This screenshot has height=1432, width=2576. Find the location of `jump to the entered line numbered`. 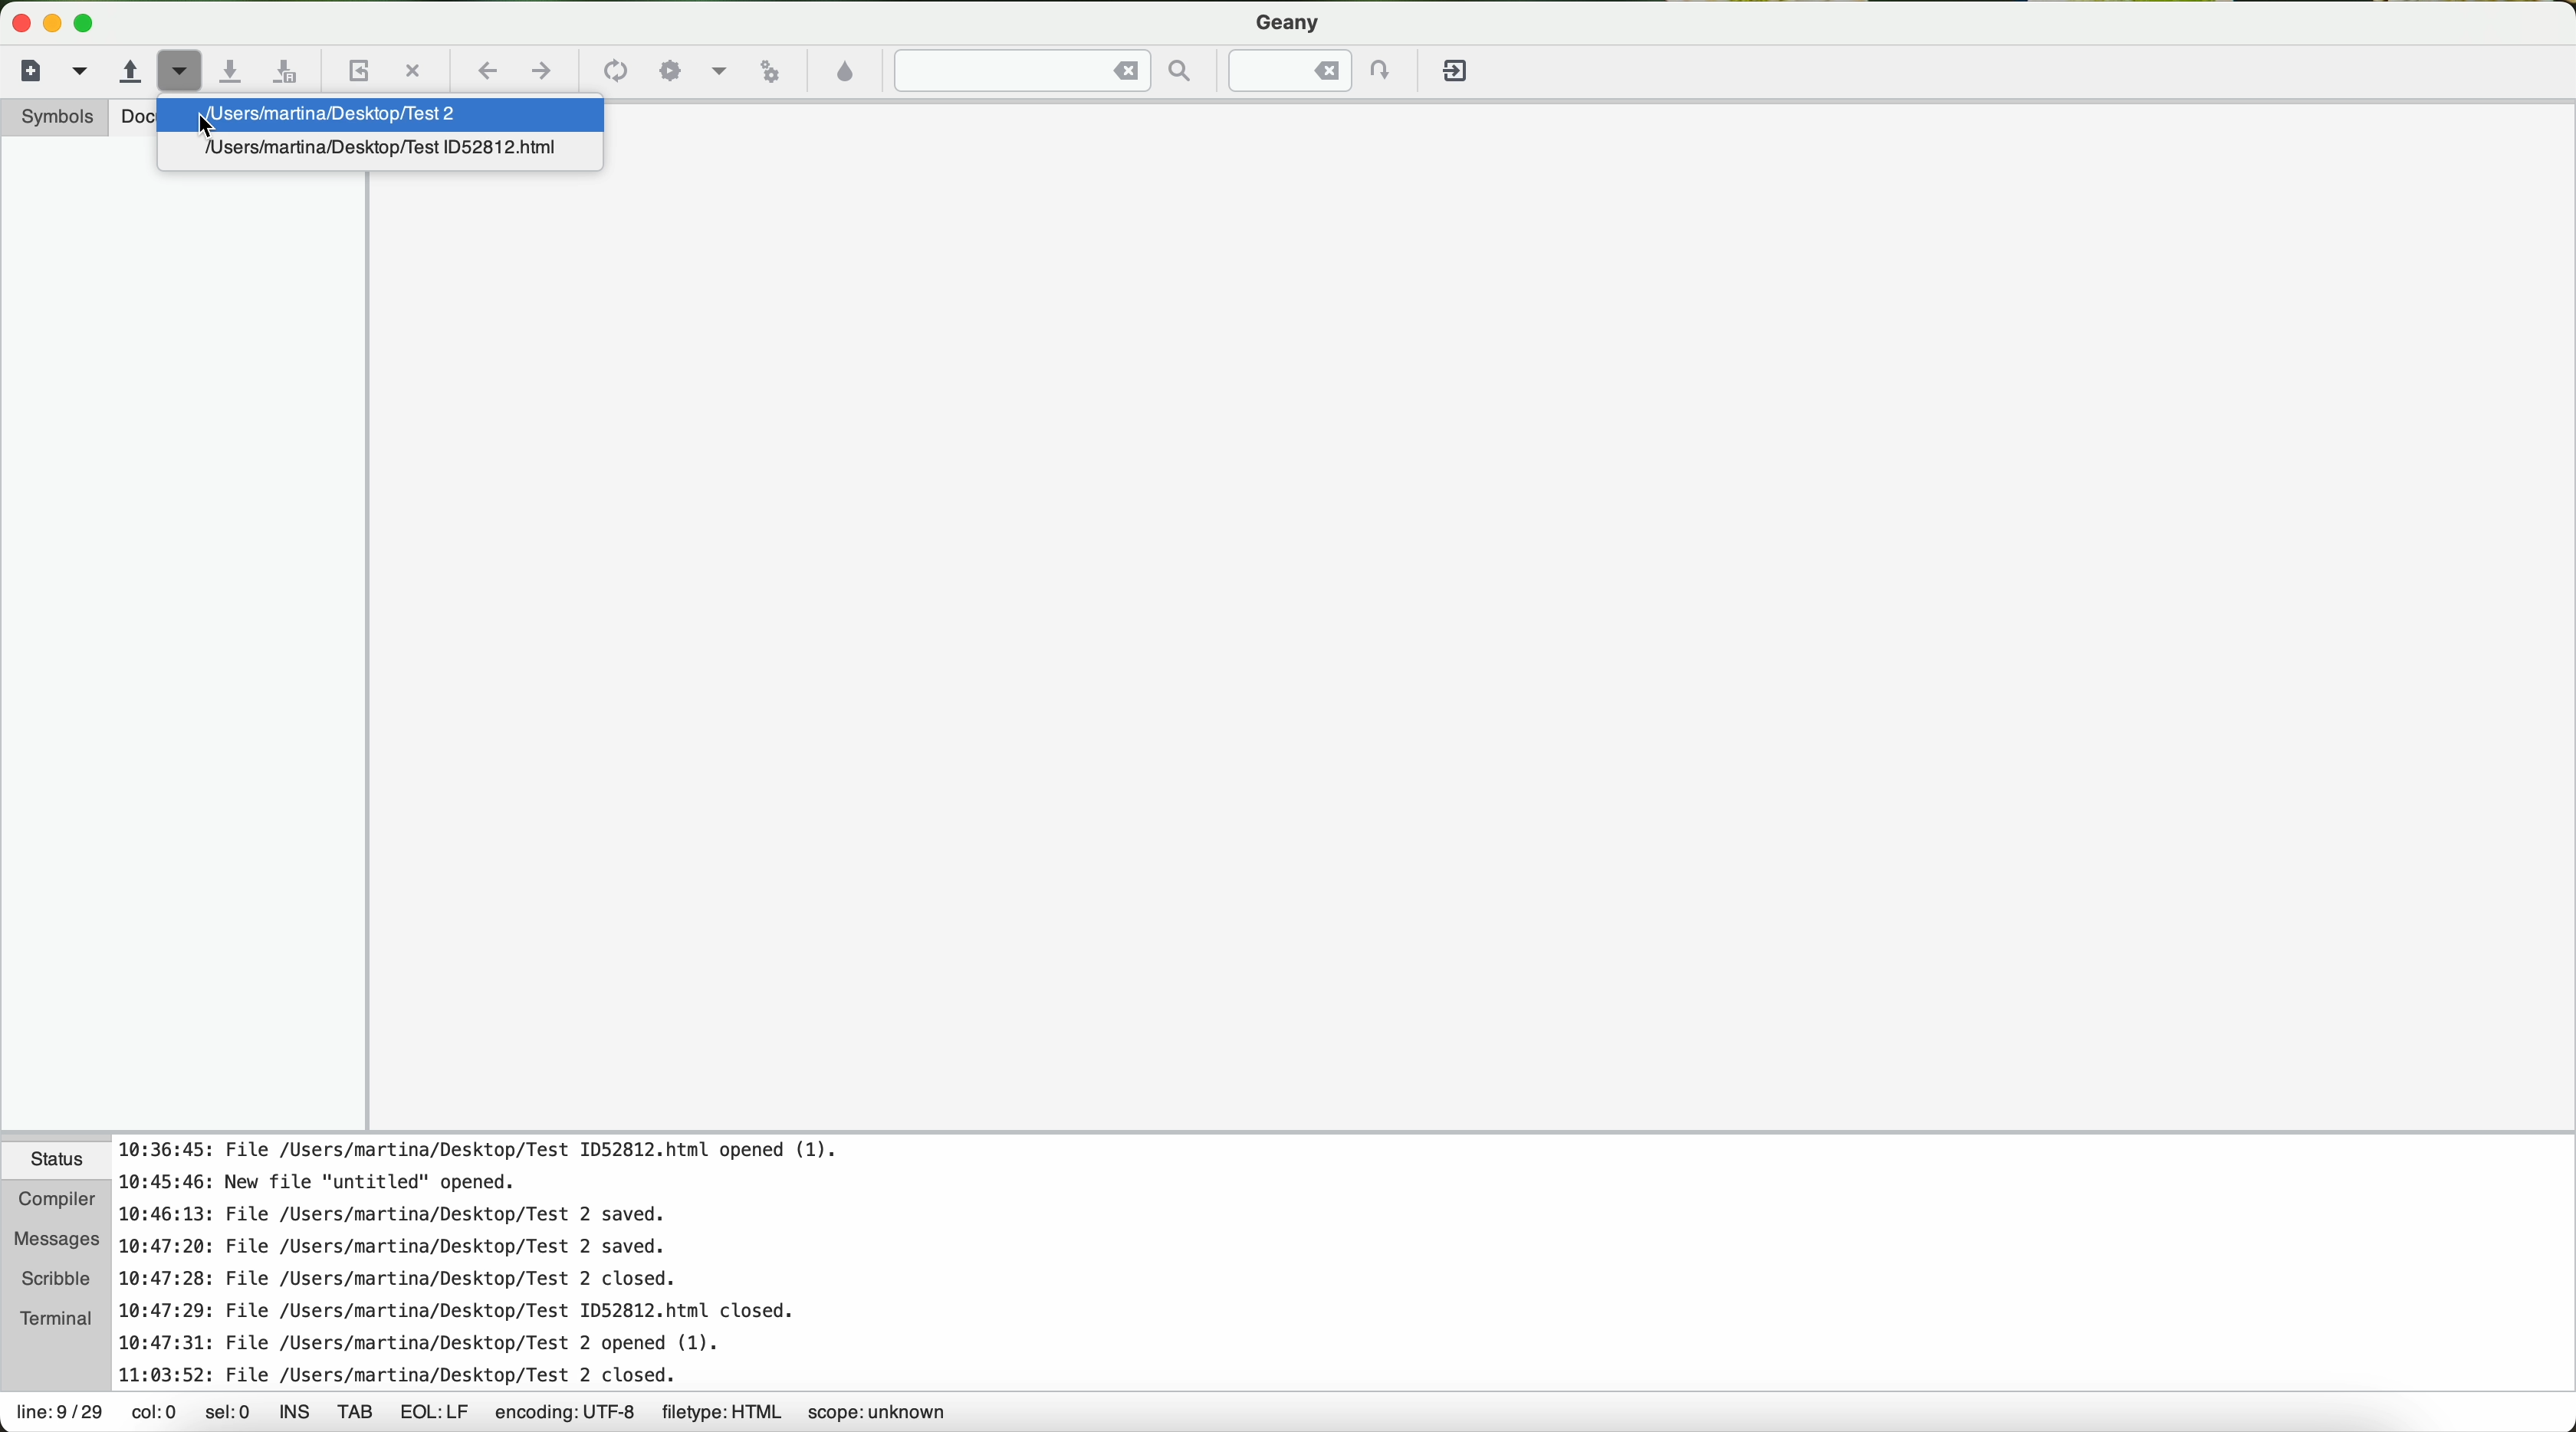

jump to the entered line numbered is located at coordinates (1315, 70).